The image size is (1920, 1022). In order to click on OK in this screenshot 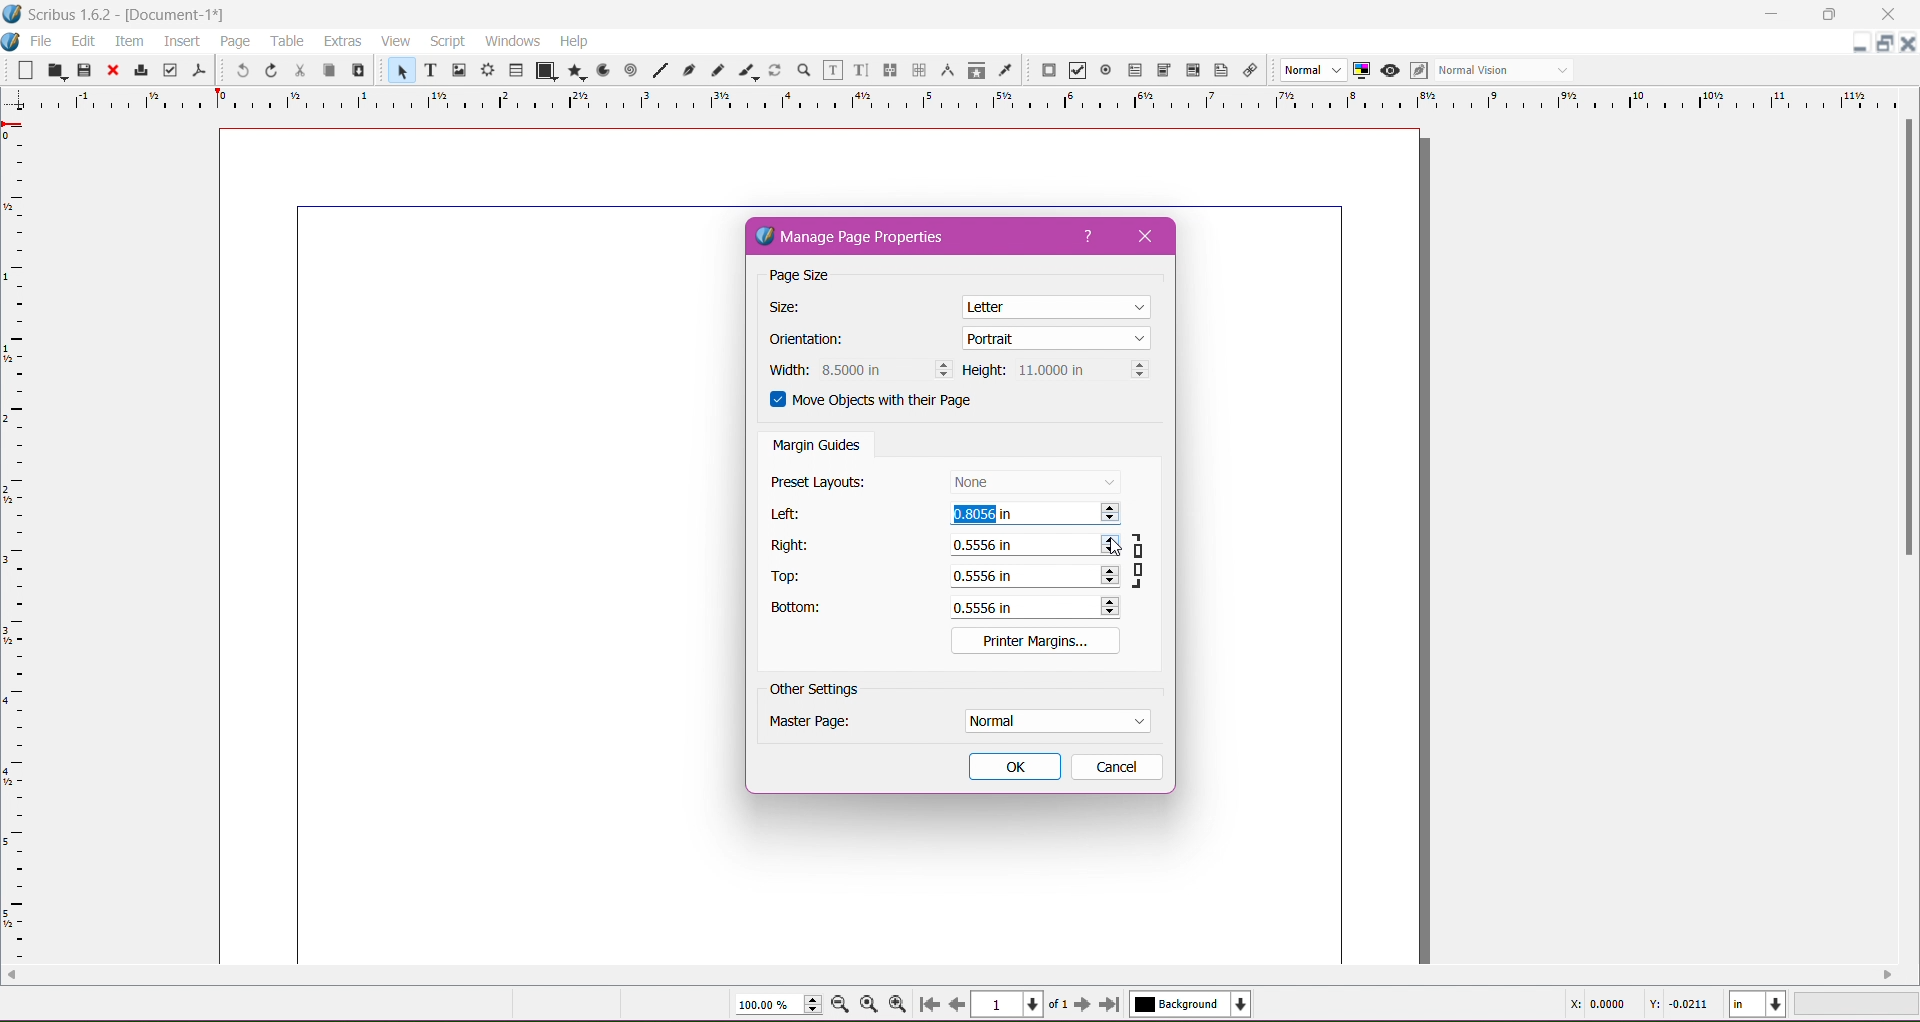, I will do `click(1015, 767)`.